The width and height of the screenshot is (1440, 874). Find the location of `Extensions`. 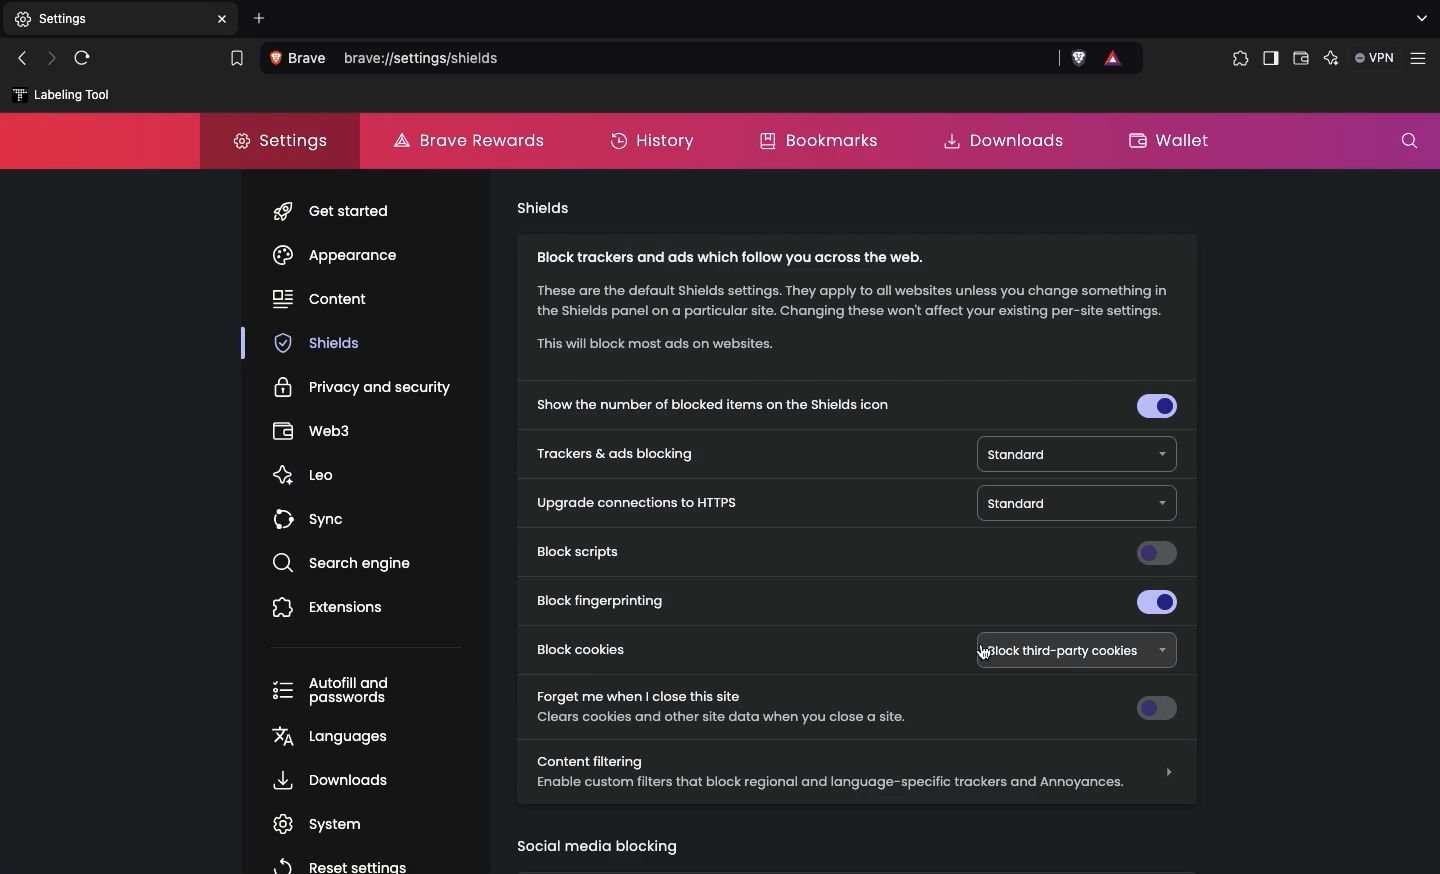

Extensions is located at coordinates (1240, 62).